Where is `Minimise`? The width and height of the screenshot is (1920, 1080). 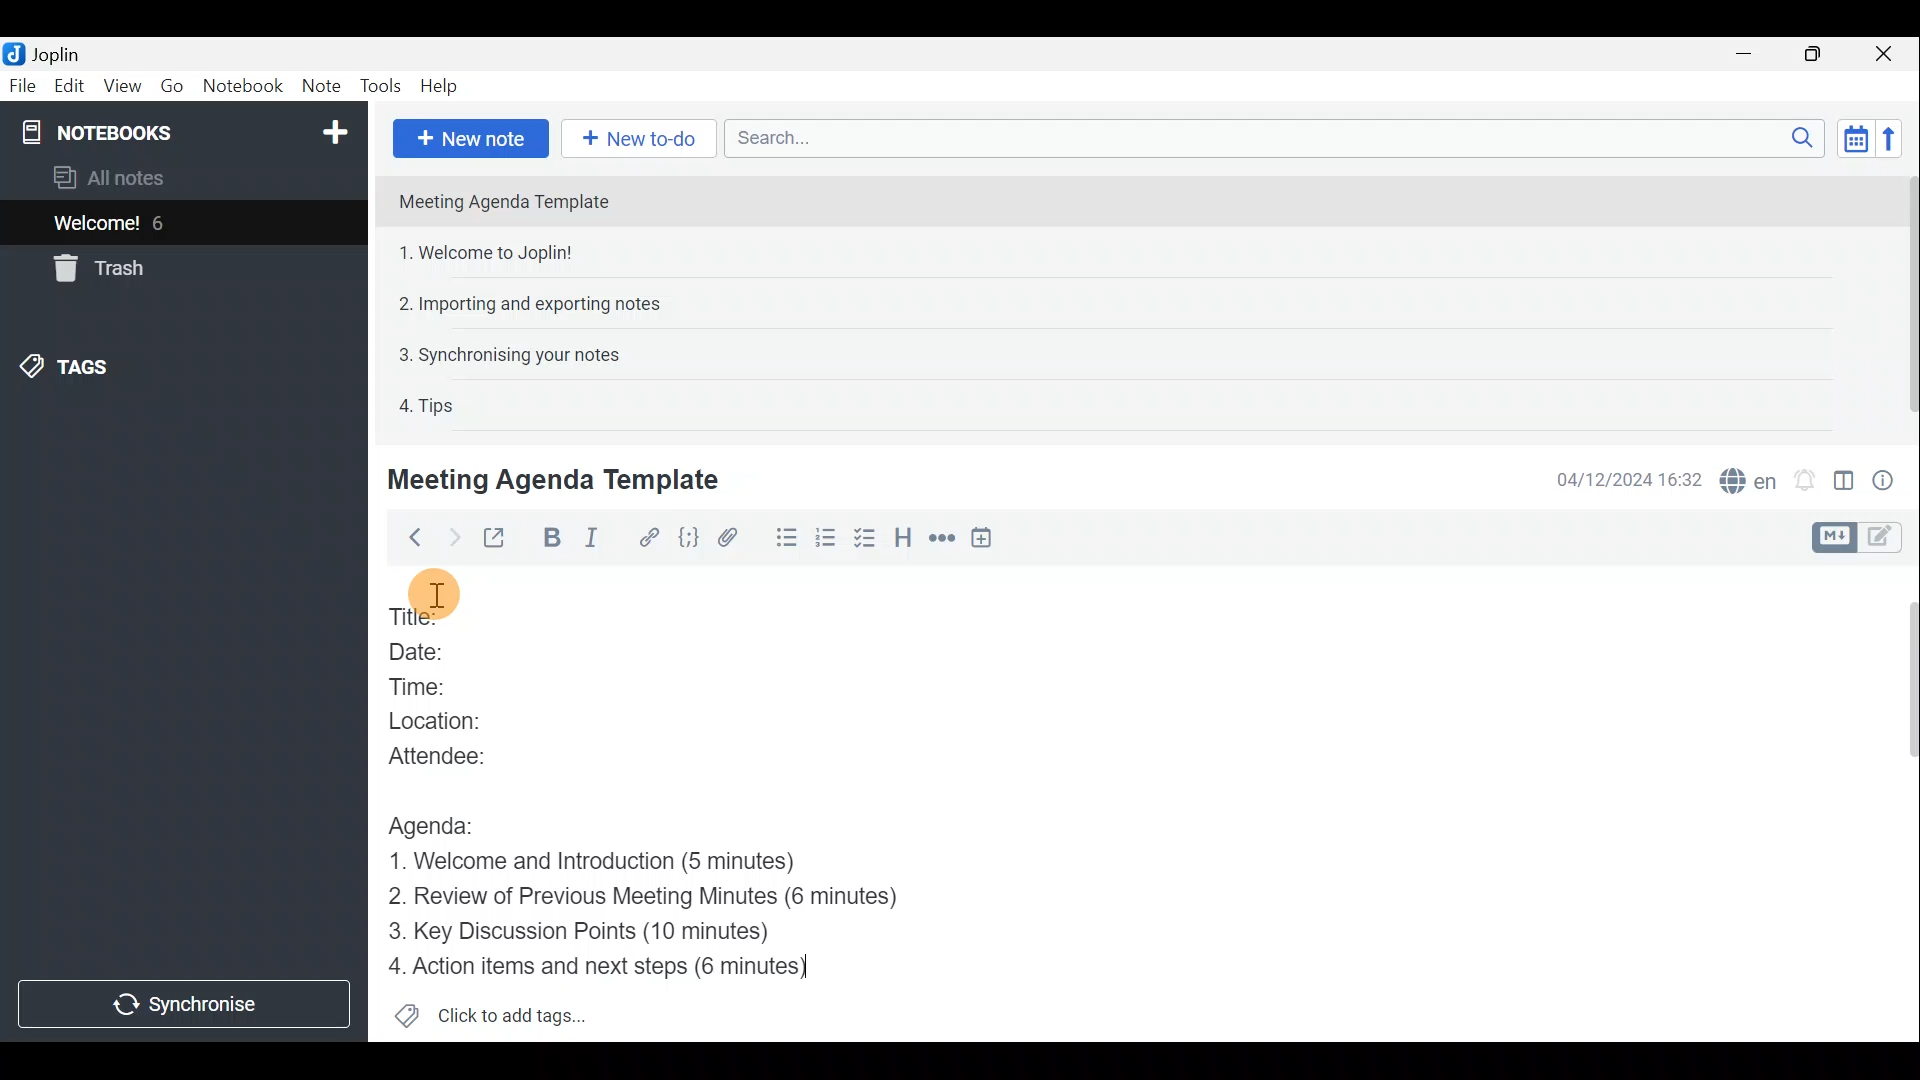 Minimise is located at coordinates (1747, 53).